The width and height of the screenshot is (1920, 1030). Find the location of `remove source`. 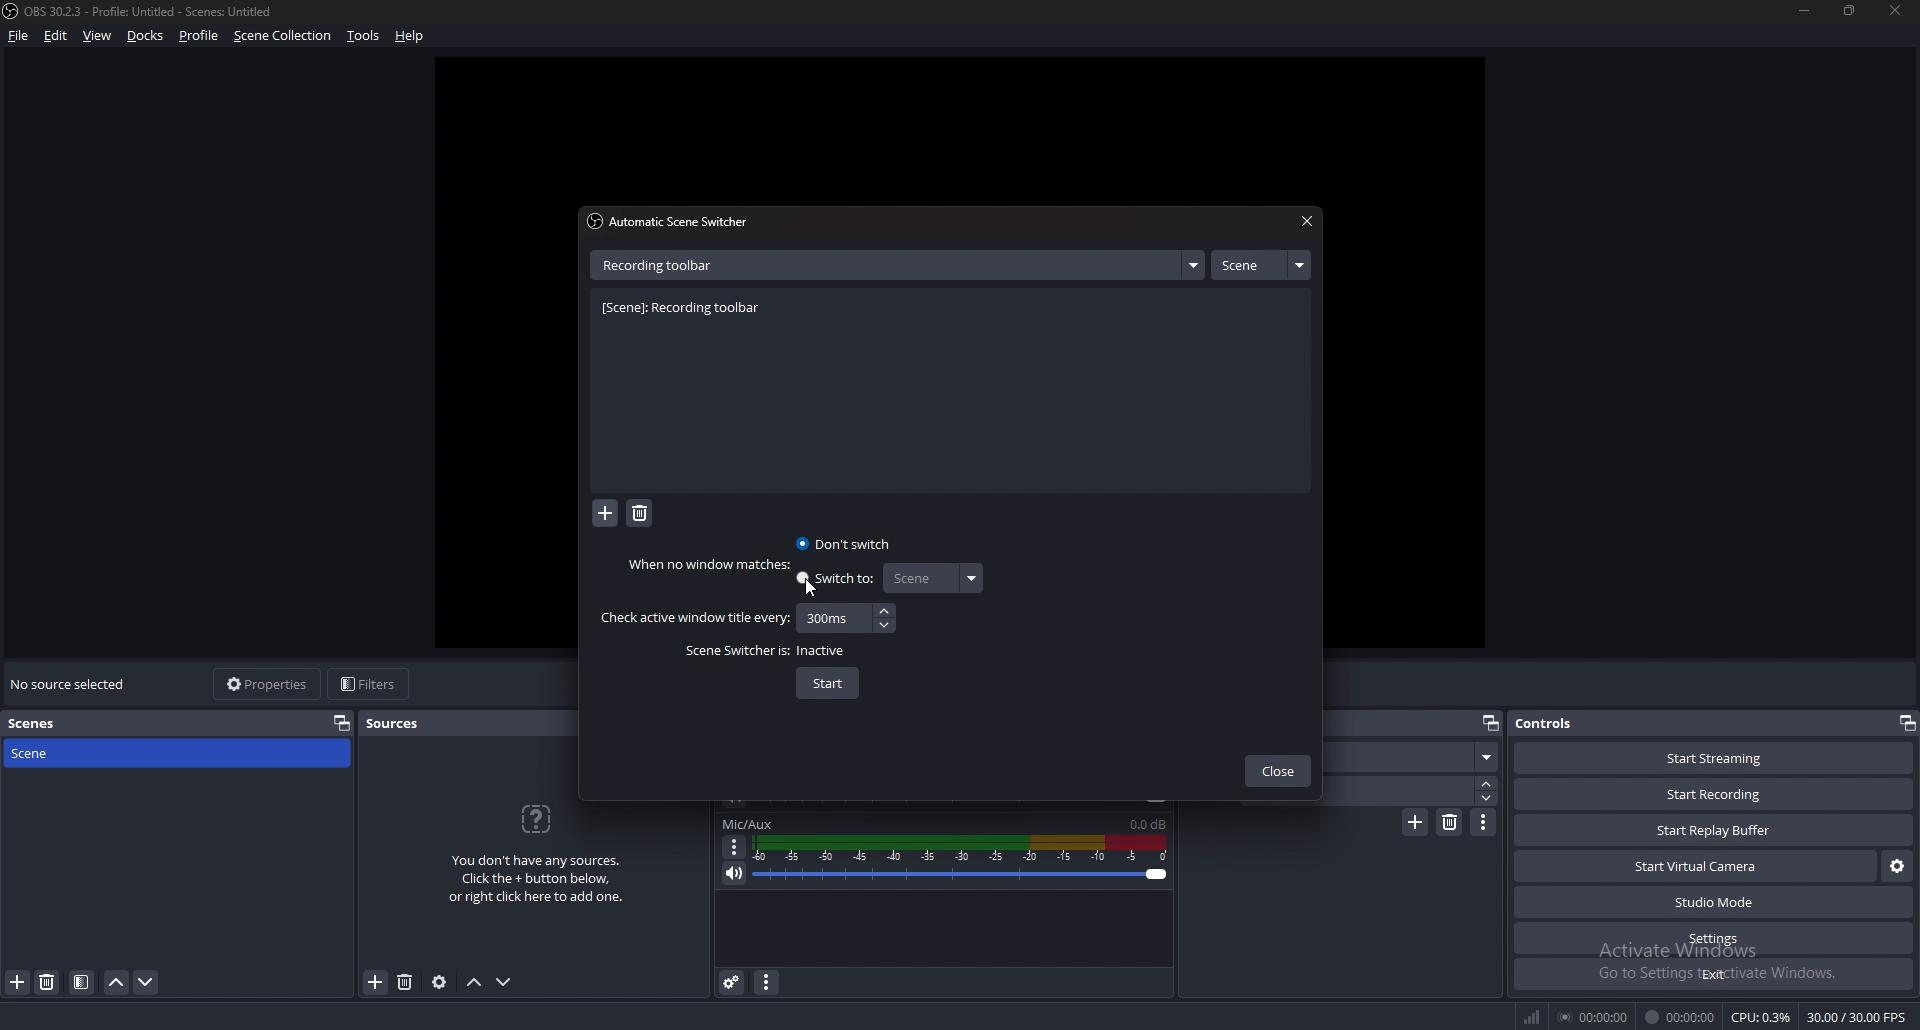

remove source is located at coordinates (405, 983).